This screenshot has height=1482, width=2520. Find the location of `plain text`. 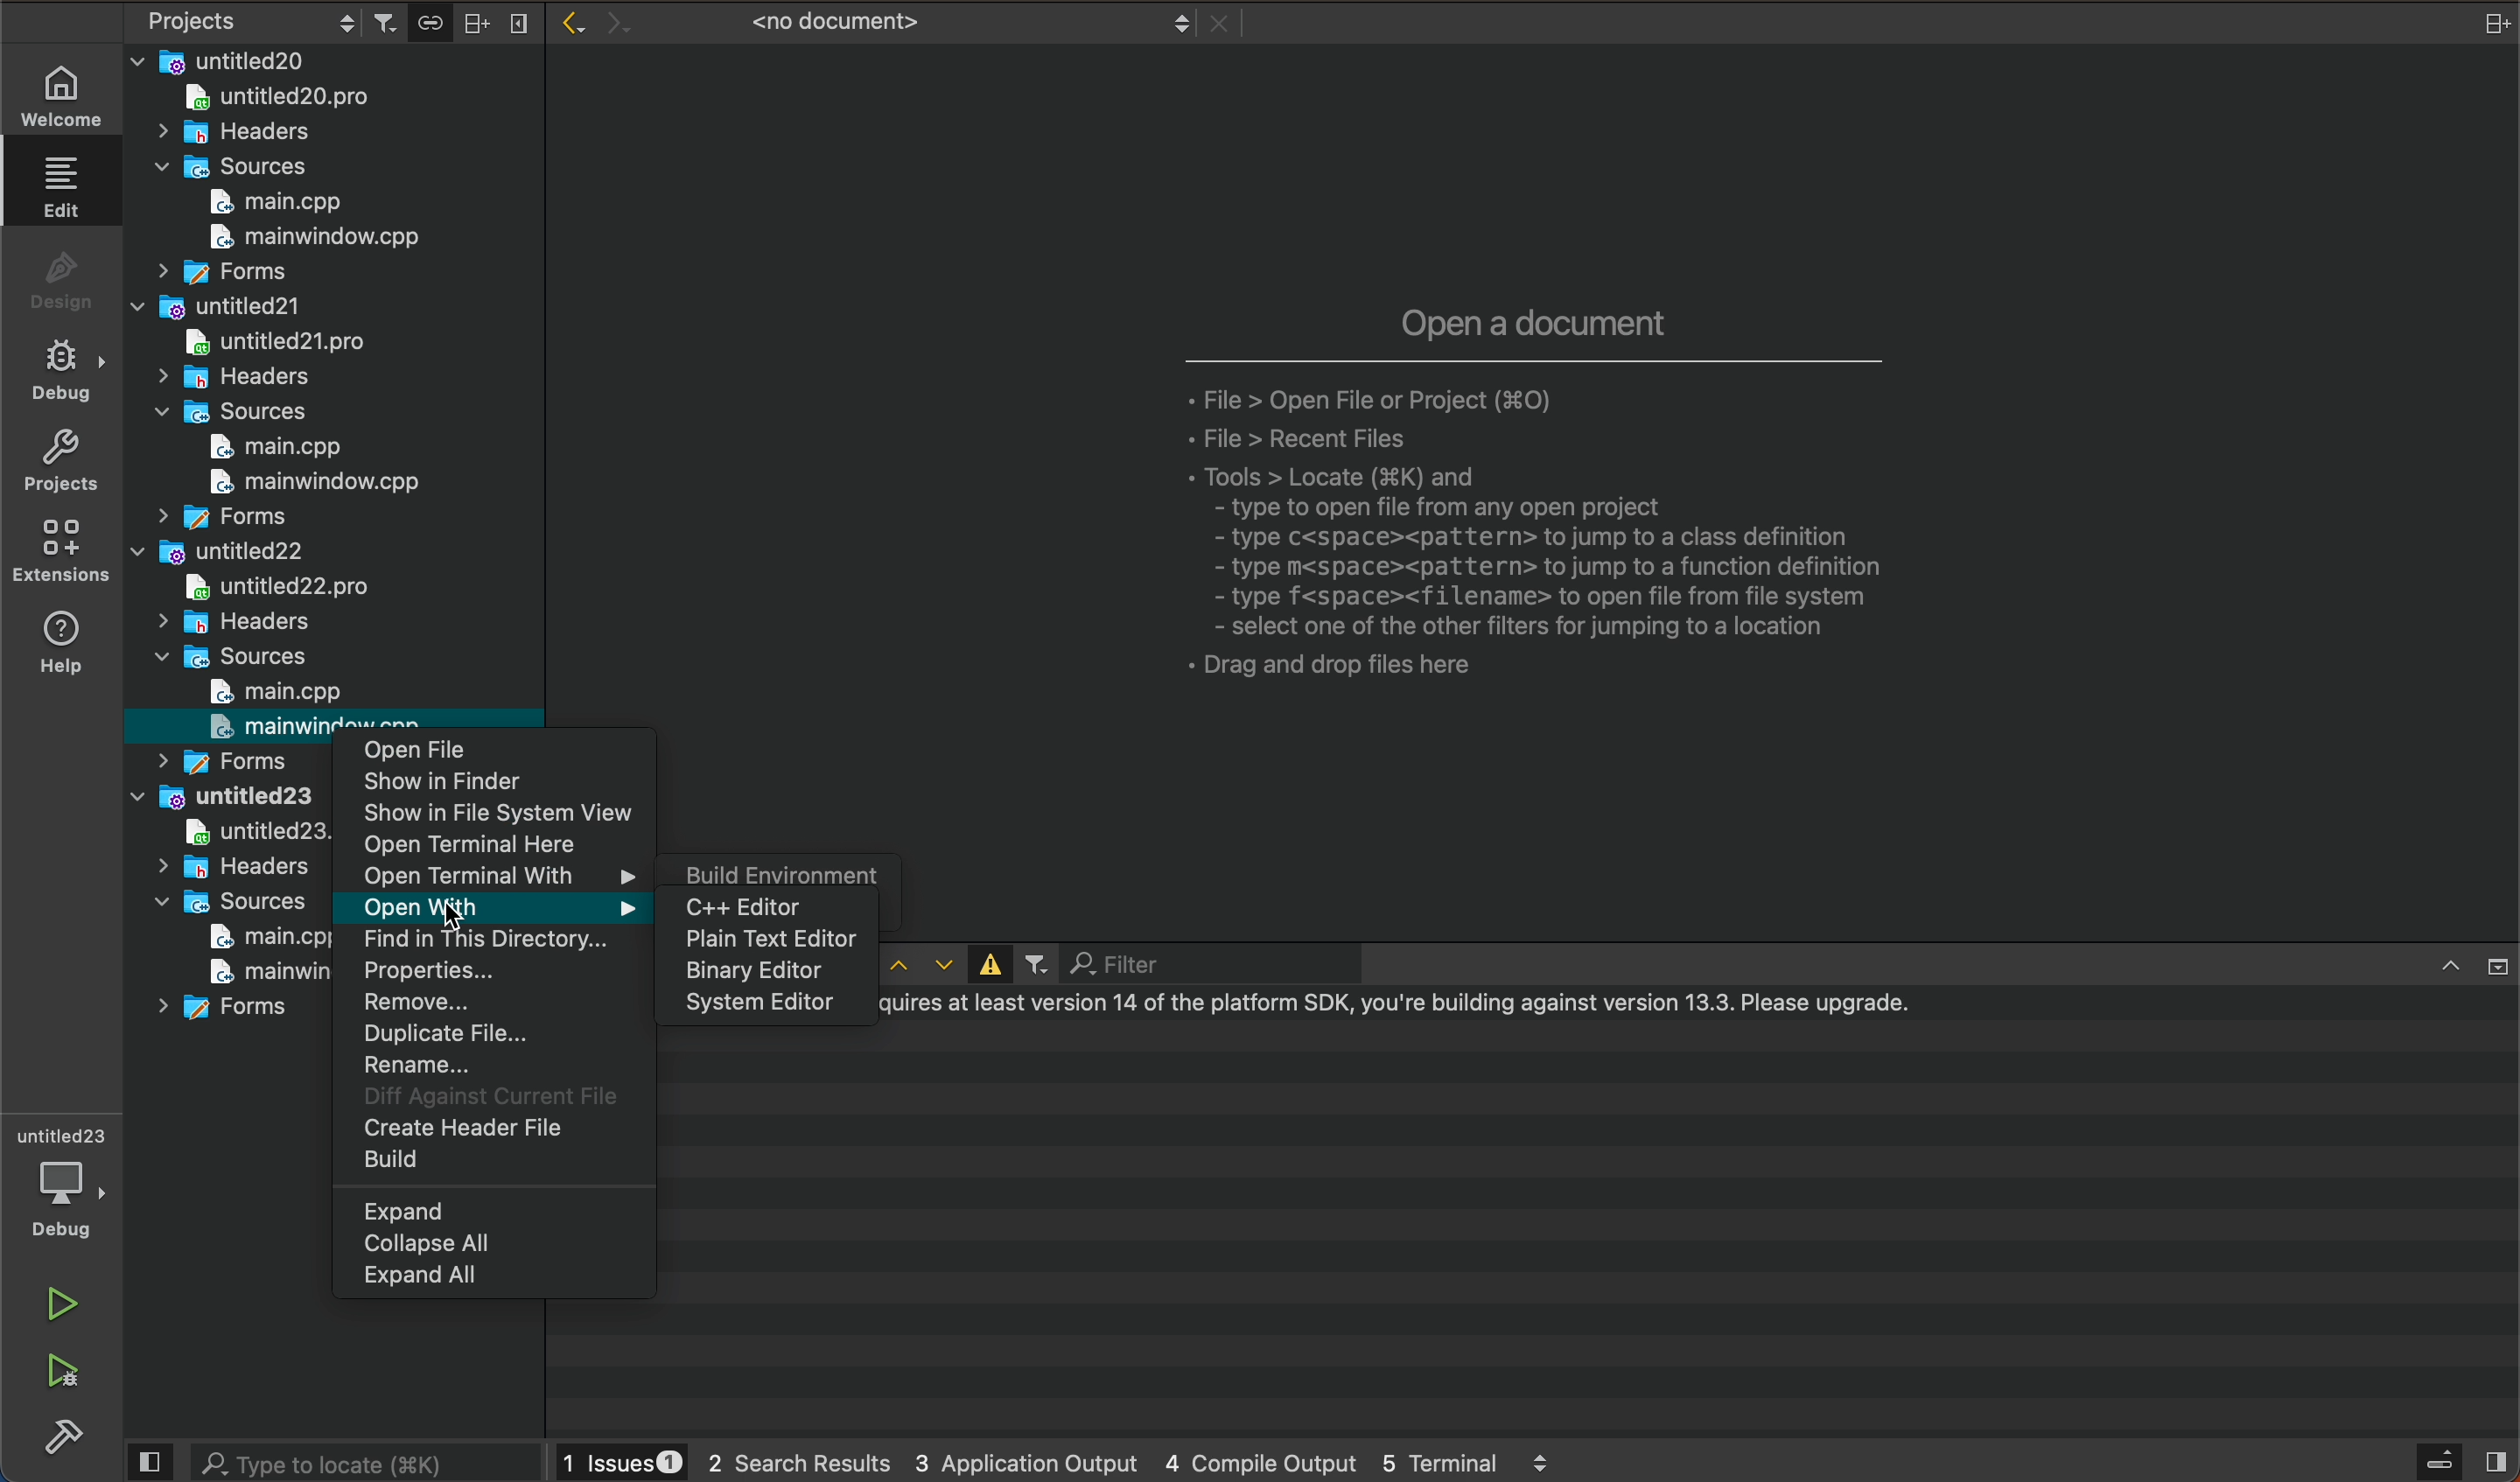

plain text is located at coordinates (764, 940).